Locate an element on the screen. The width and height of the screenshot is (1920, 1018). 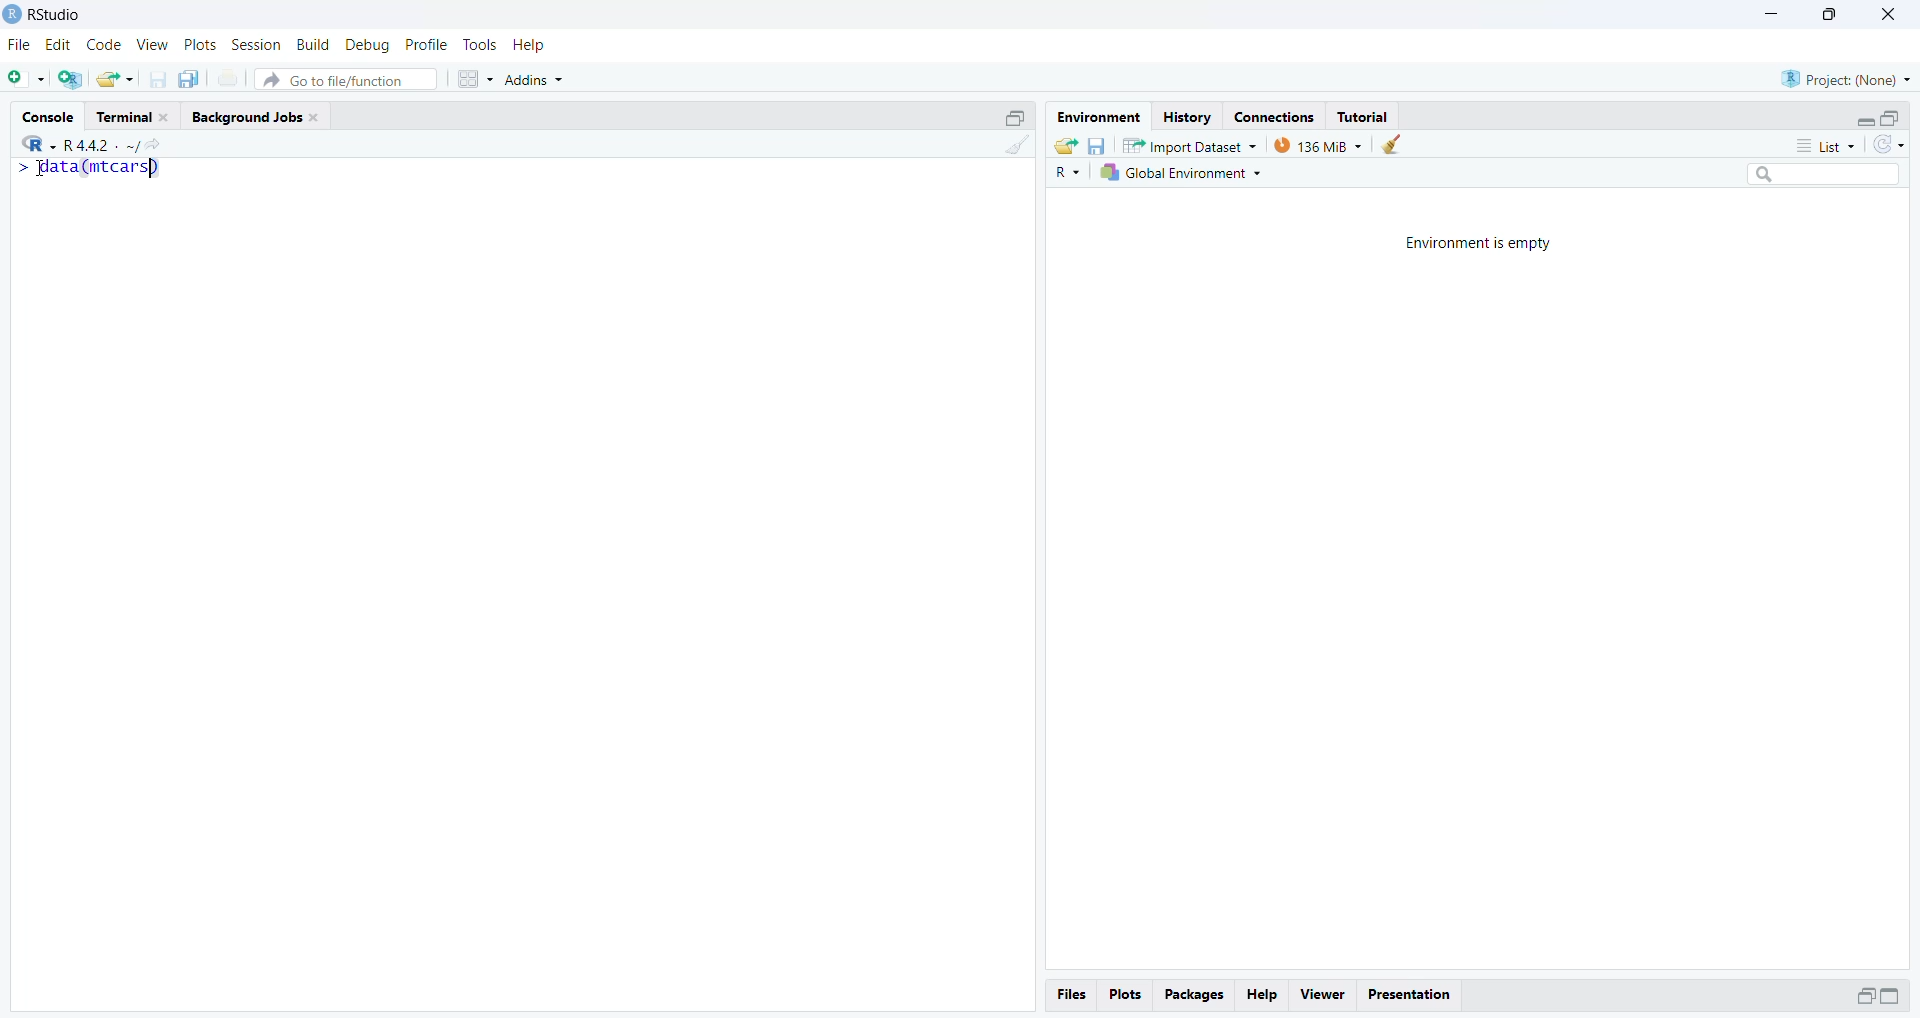
Environment is located at coordinates (1098, 117).